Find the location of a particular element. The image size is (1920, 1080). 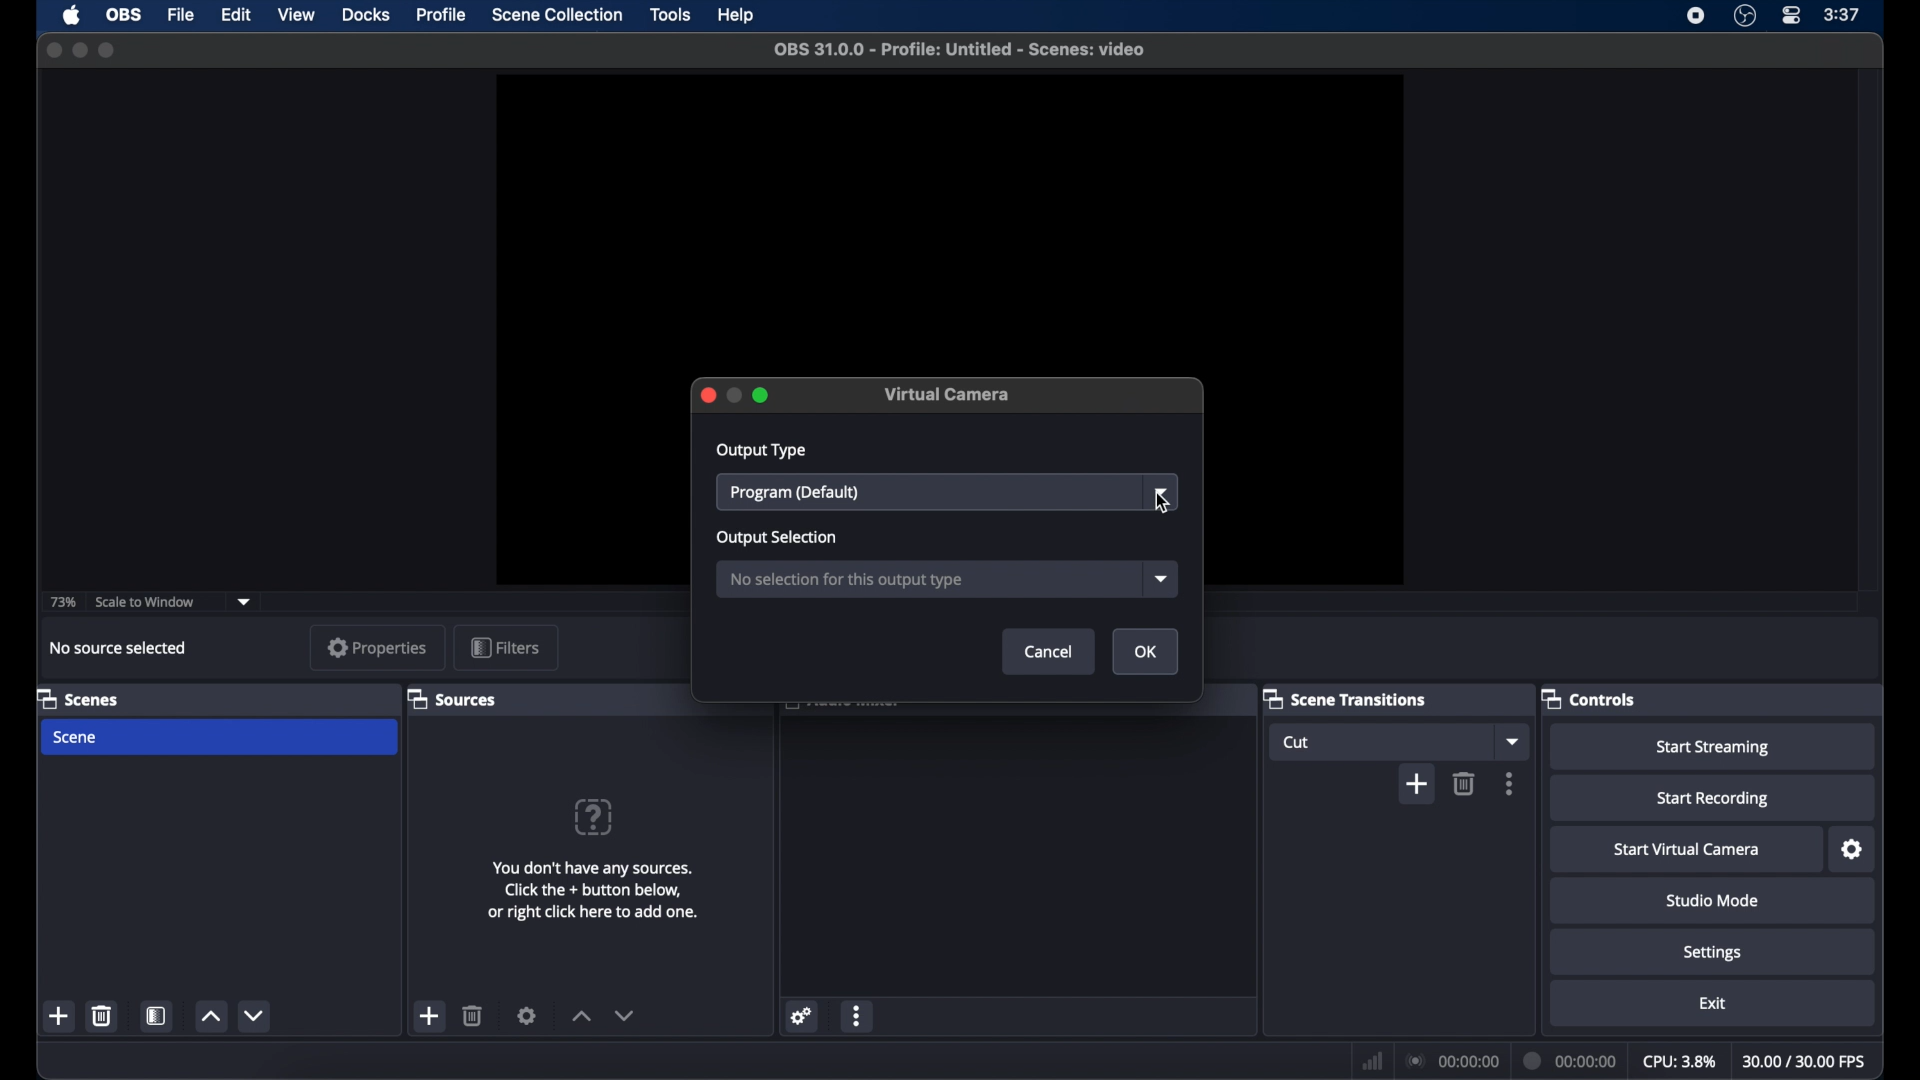

filters is located at coordinates (504, 646).